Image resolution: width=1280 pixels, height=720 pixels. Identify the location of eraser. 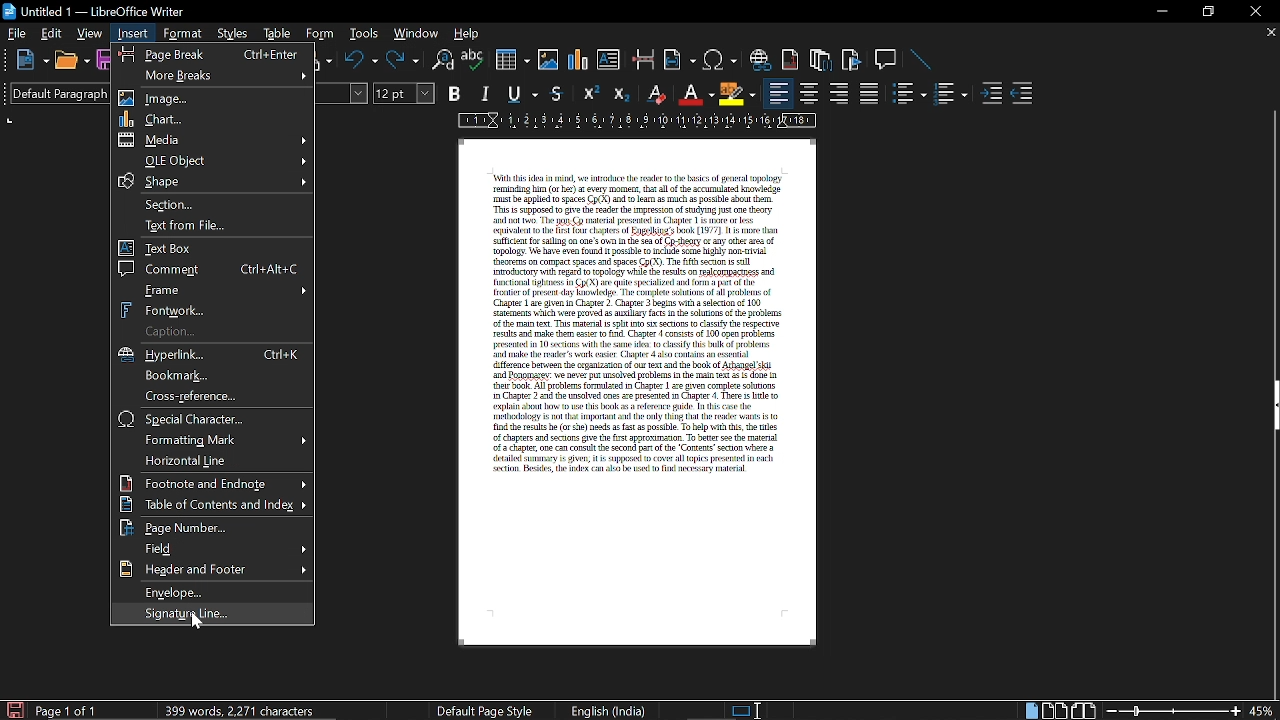
(658, 93).